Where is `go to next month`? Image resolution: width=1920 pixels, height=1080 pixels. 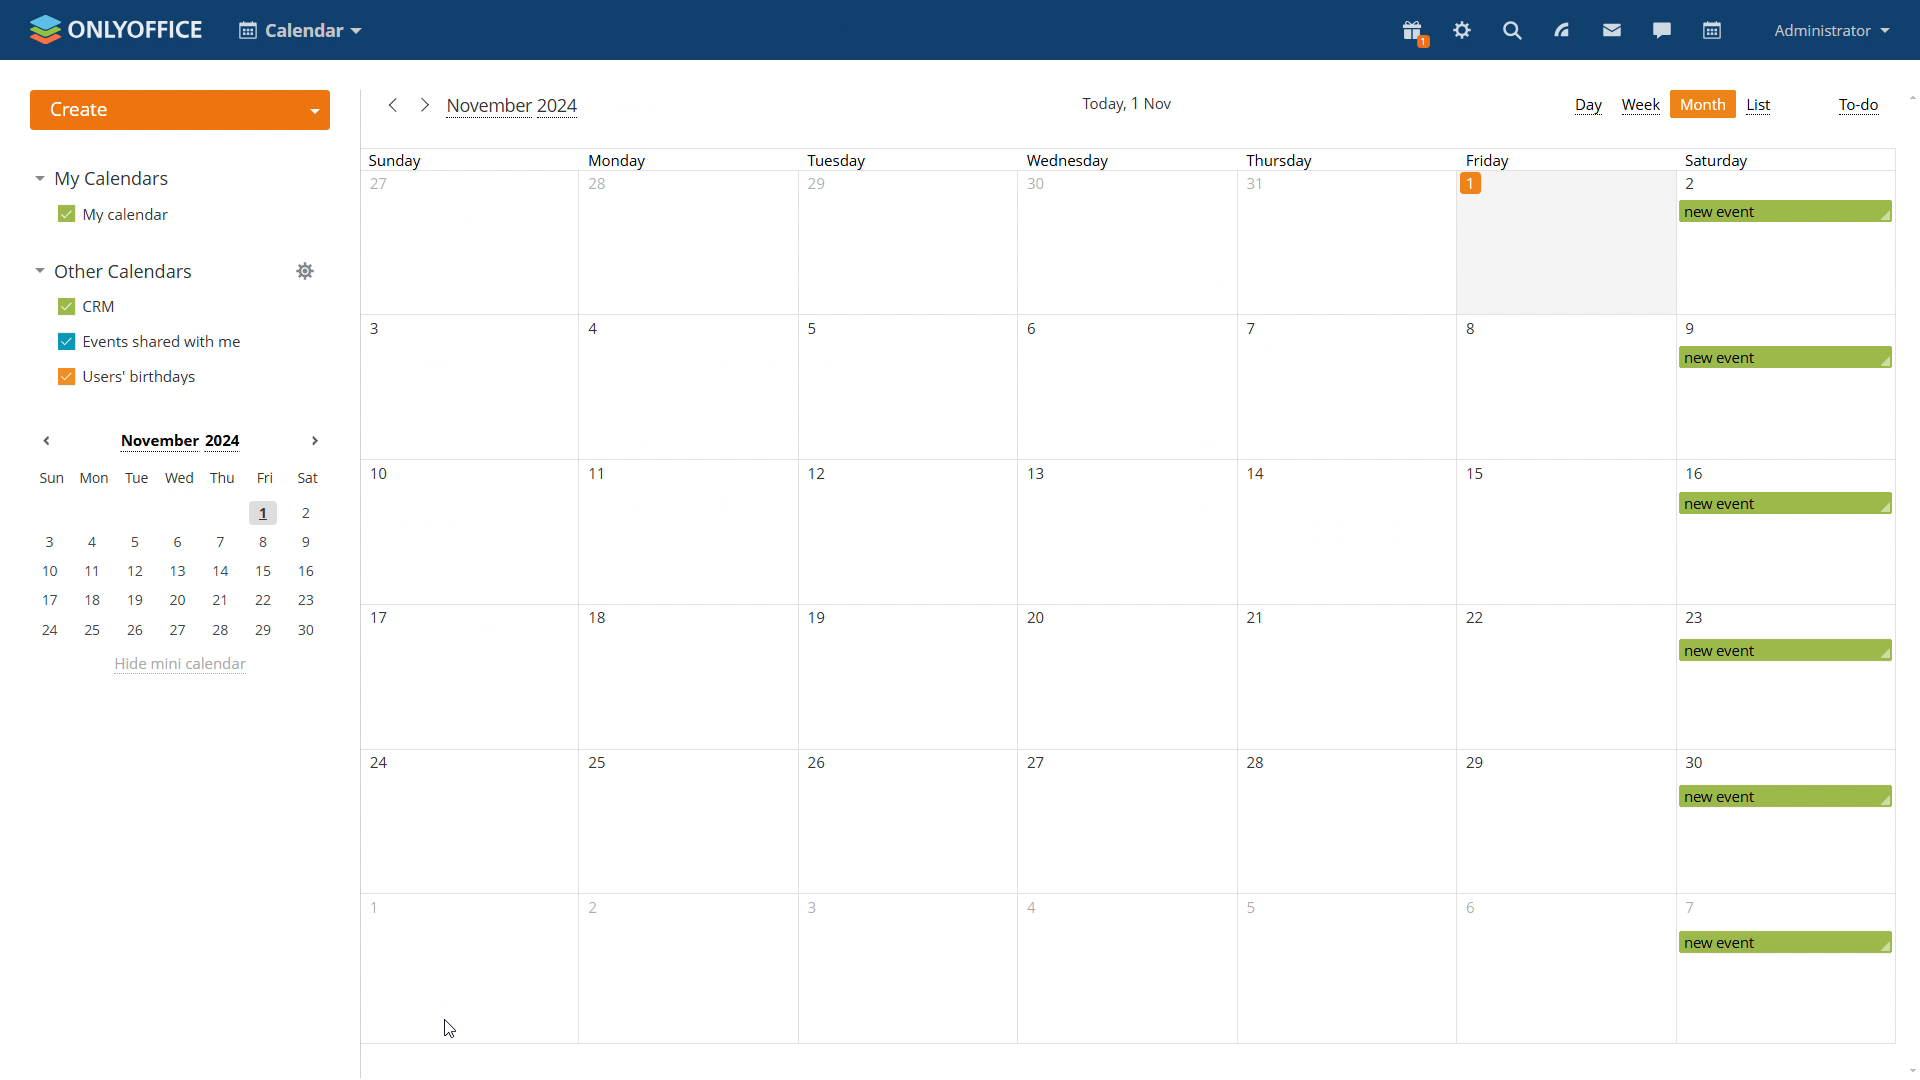
go to next month is located at coordinates (425, 106).